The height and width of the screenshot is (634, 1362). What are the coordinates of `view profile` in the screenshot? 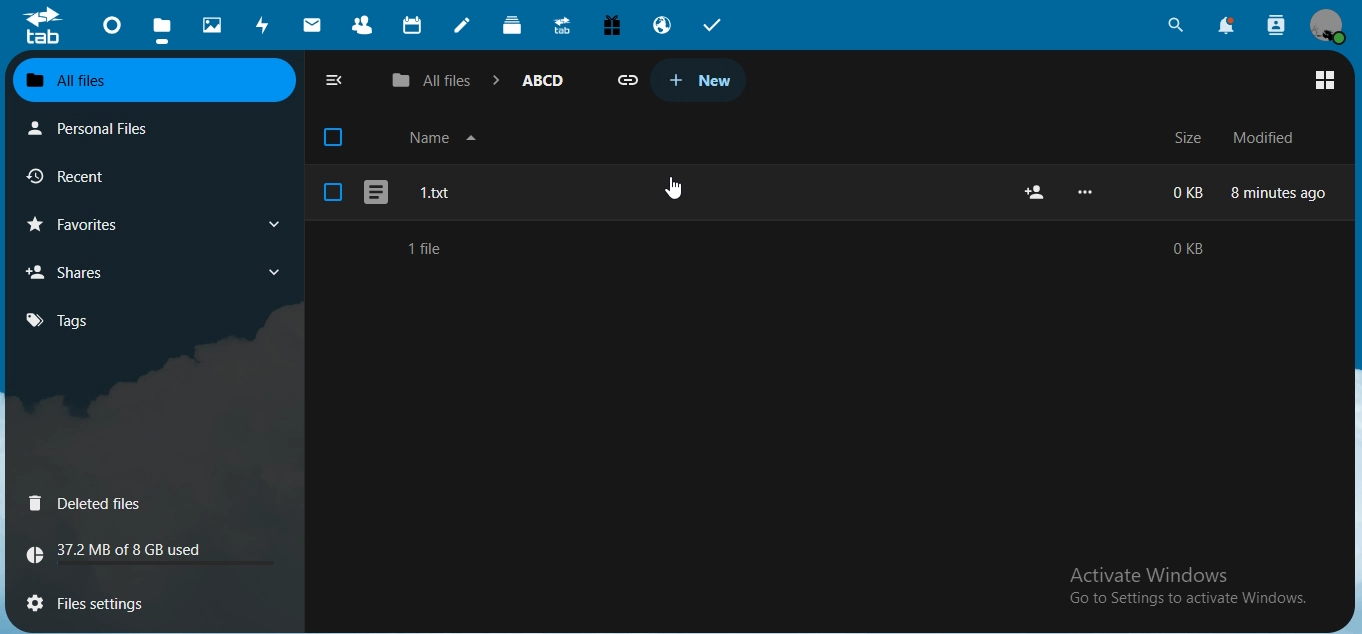 It's located at (1327, 26).